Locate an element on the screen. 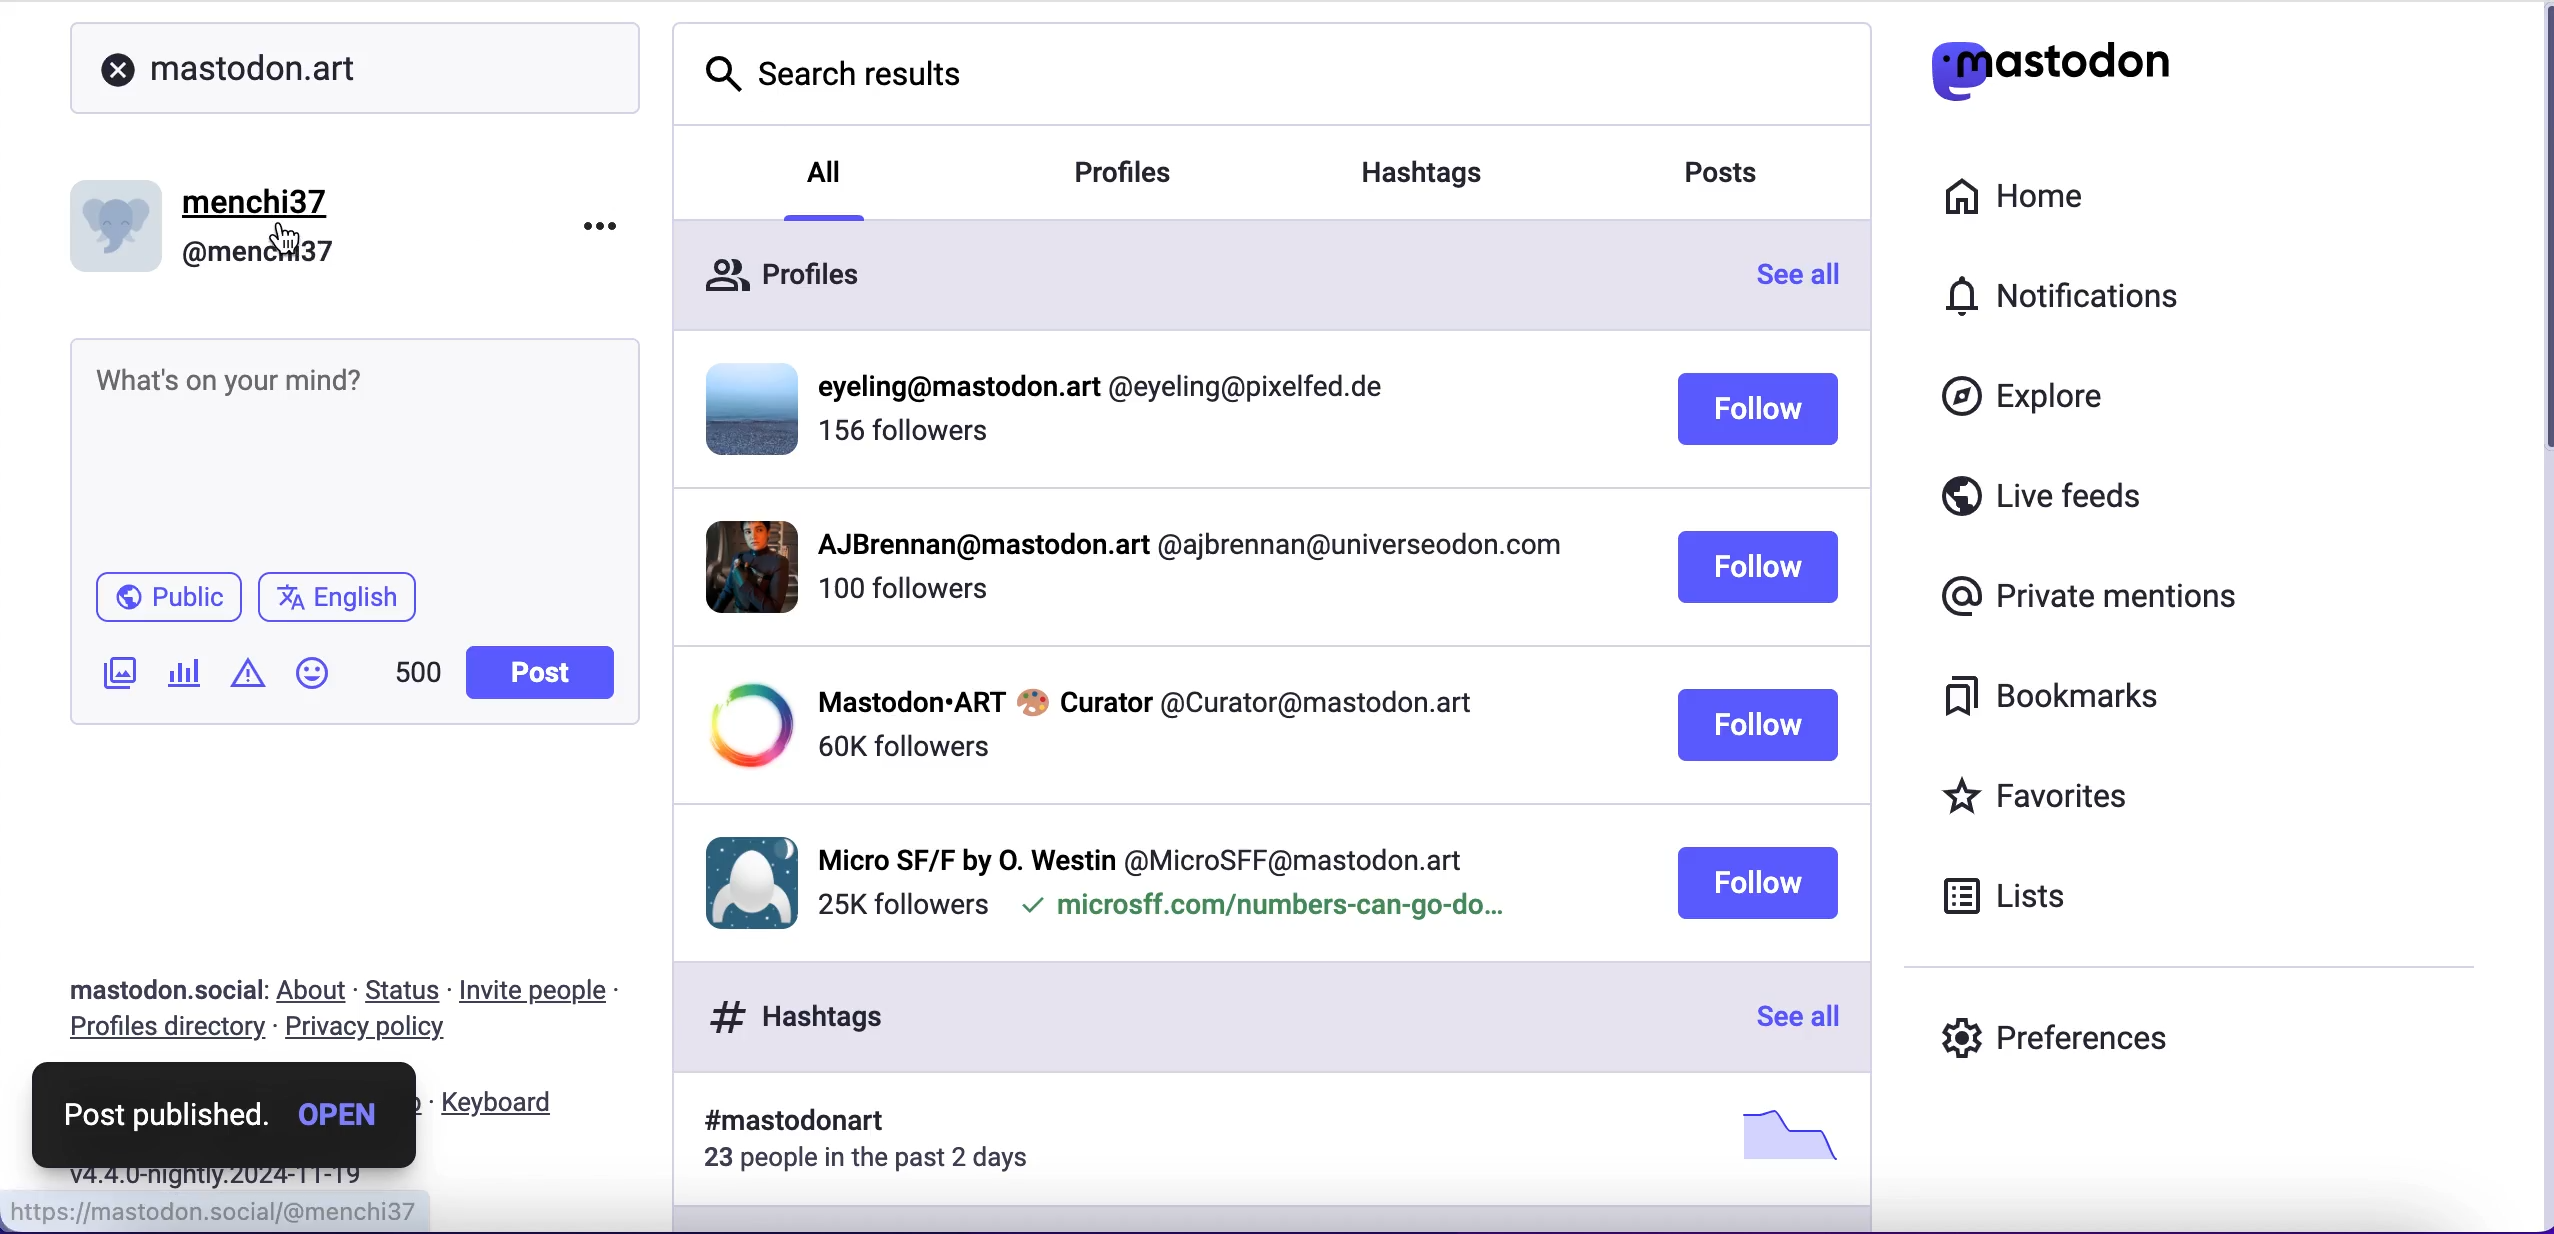  hashtag is located at coordinates (1433, 176).